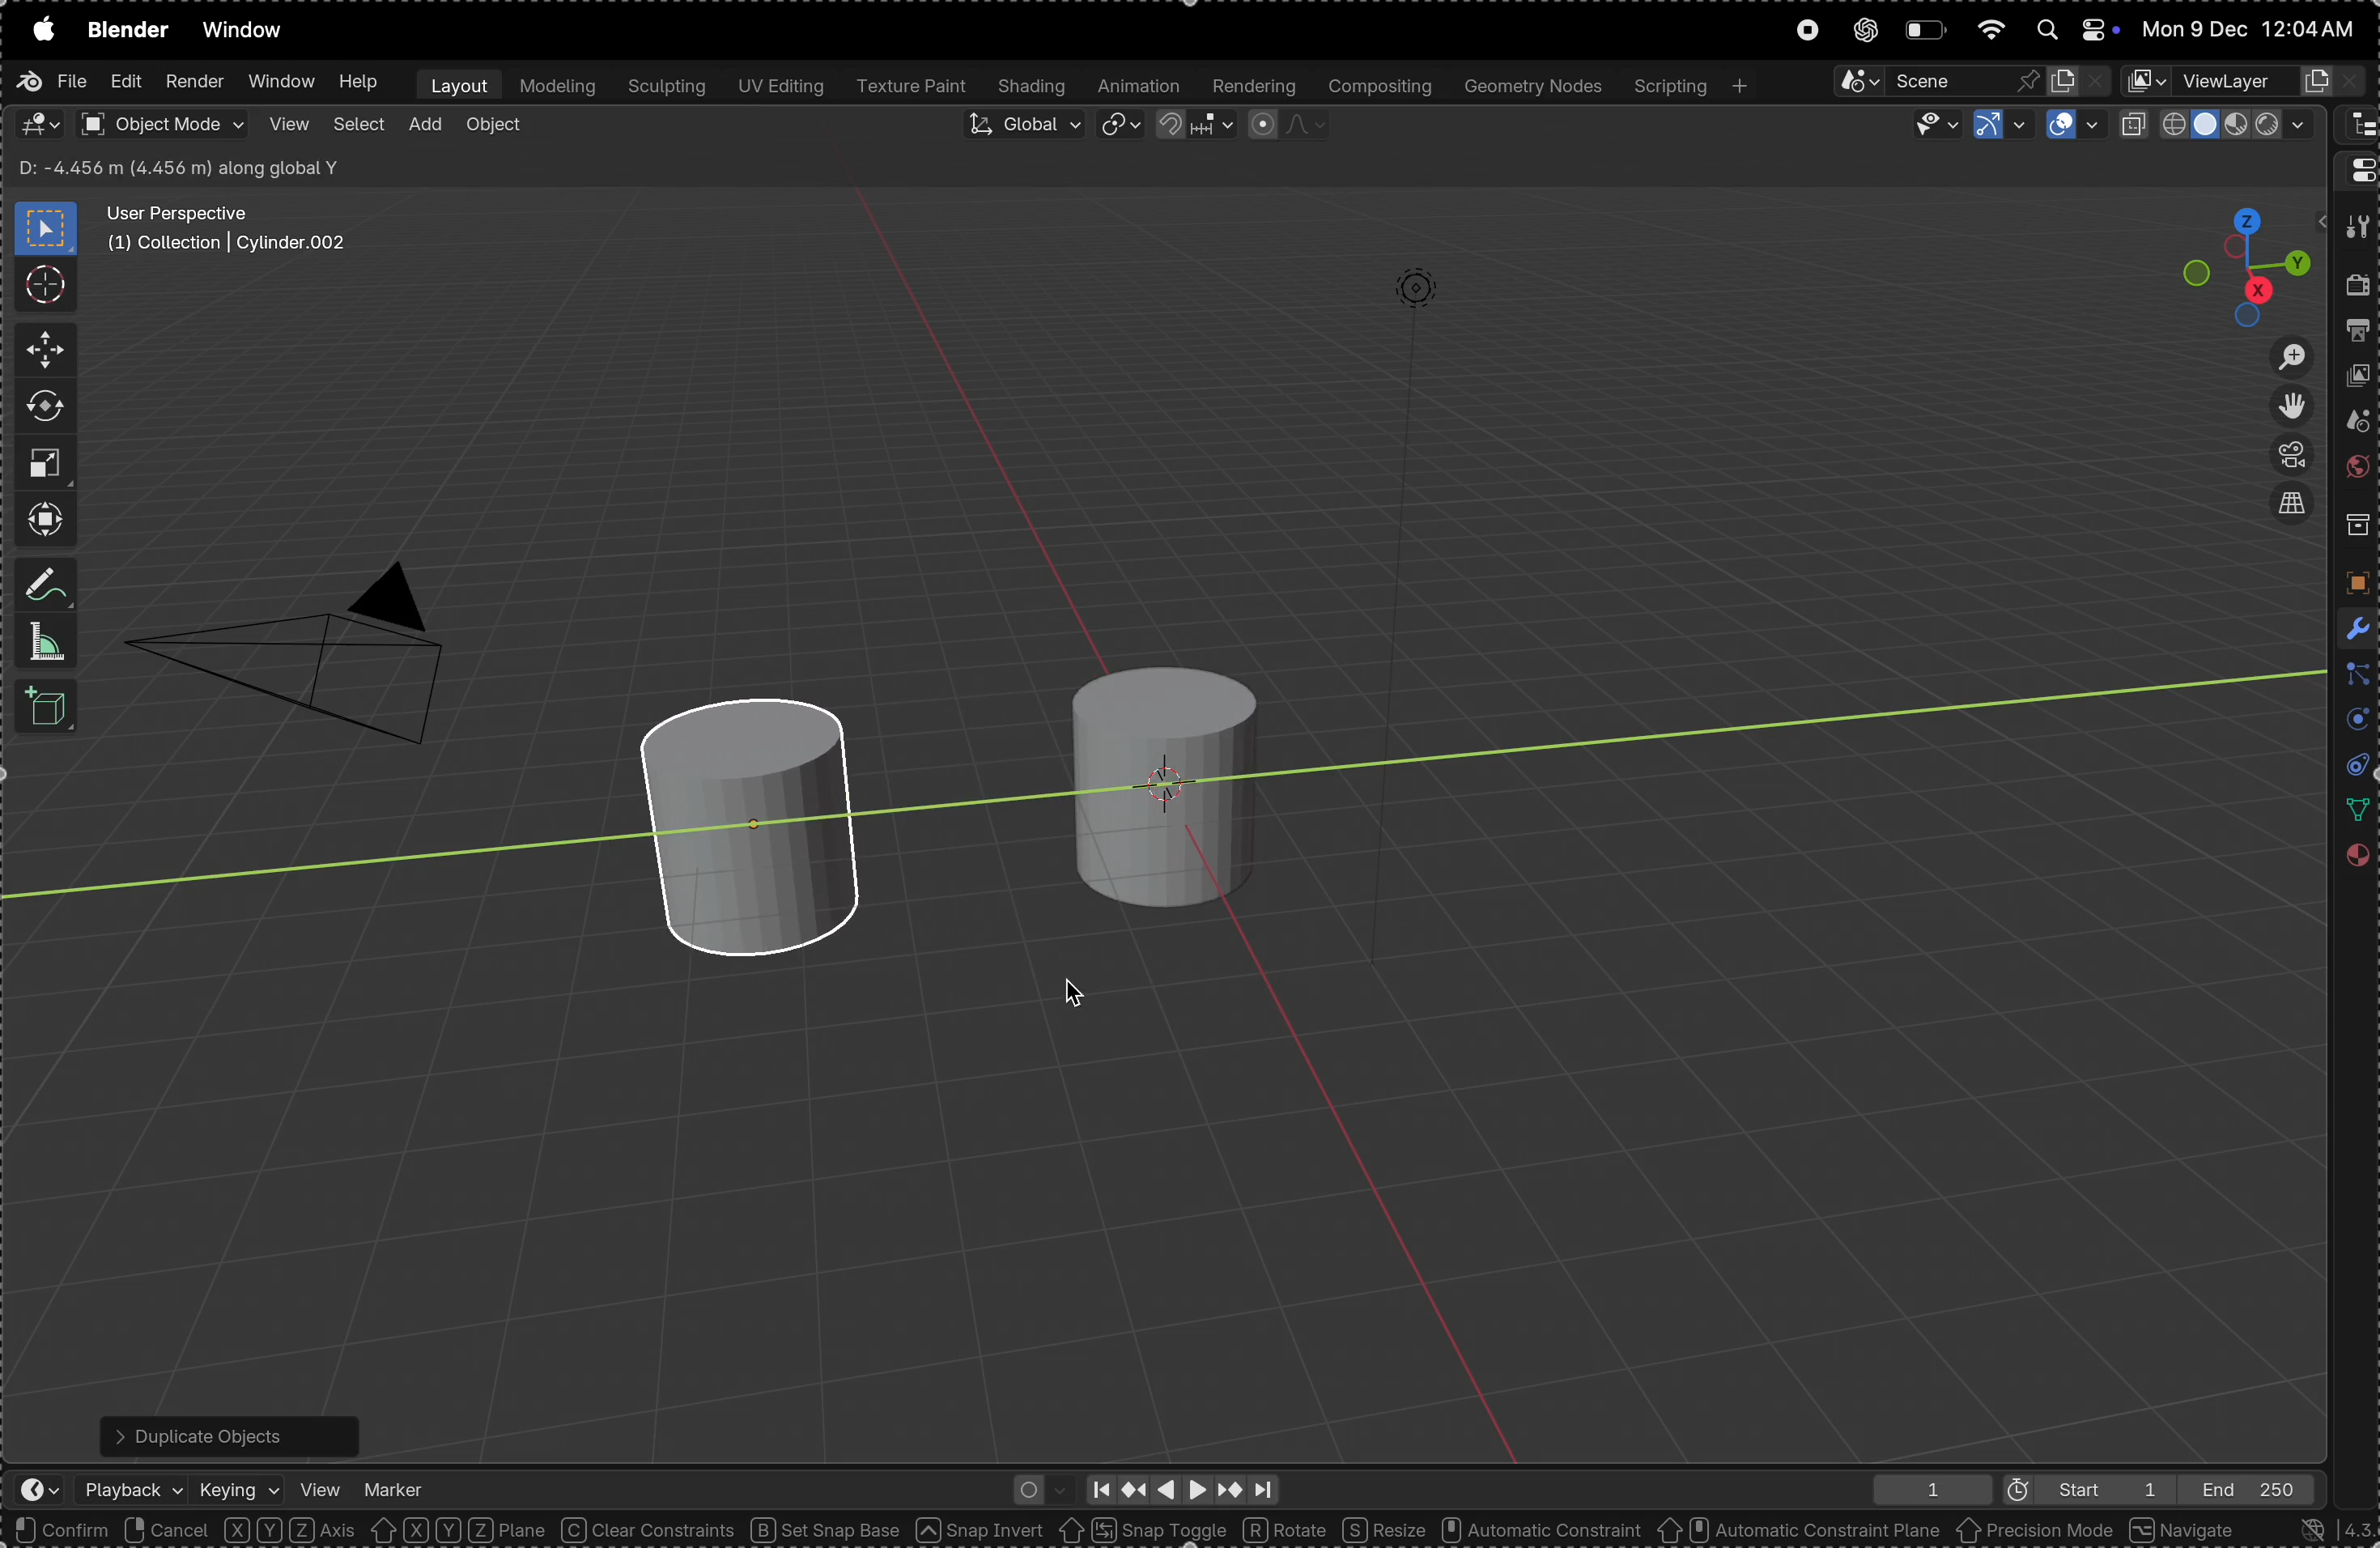  What do you see at coordinates (1927, 125) in the screenshot?
I see `visibility` at bounding box center [1927, 125].